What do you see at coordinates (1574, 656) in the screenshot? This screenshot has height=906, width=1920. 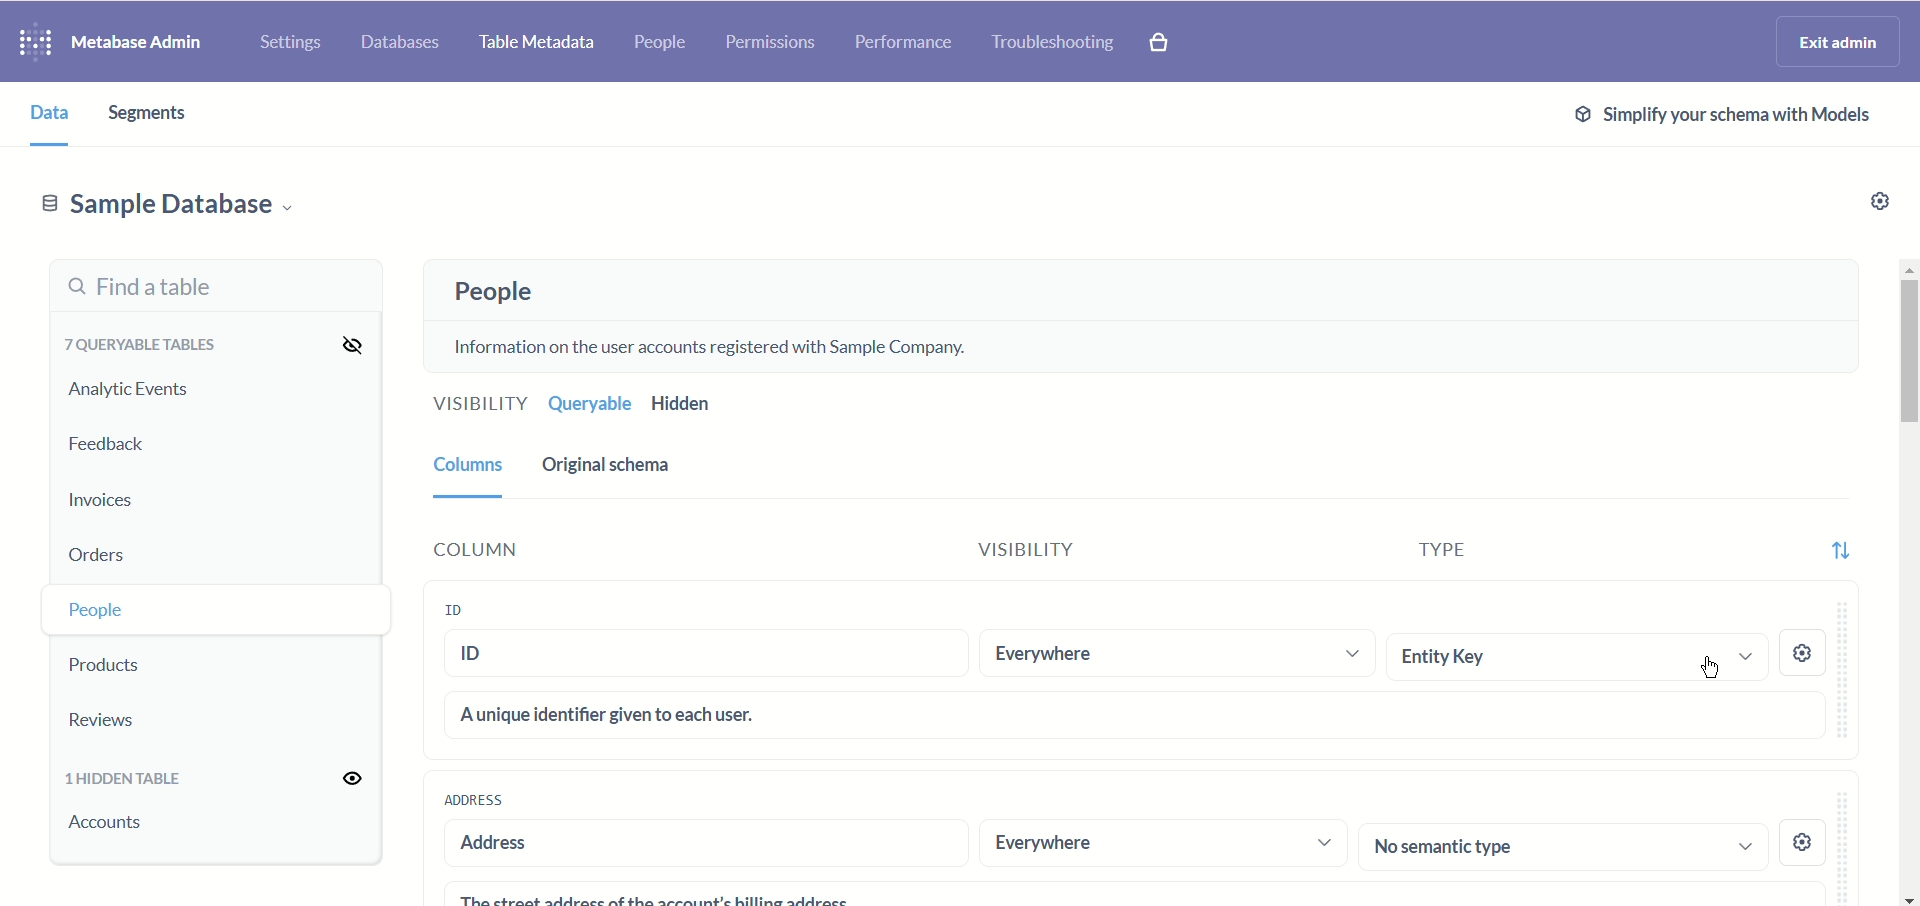 I see `Entity key` at bounding box center [1574, 656].